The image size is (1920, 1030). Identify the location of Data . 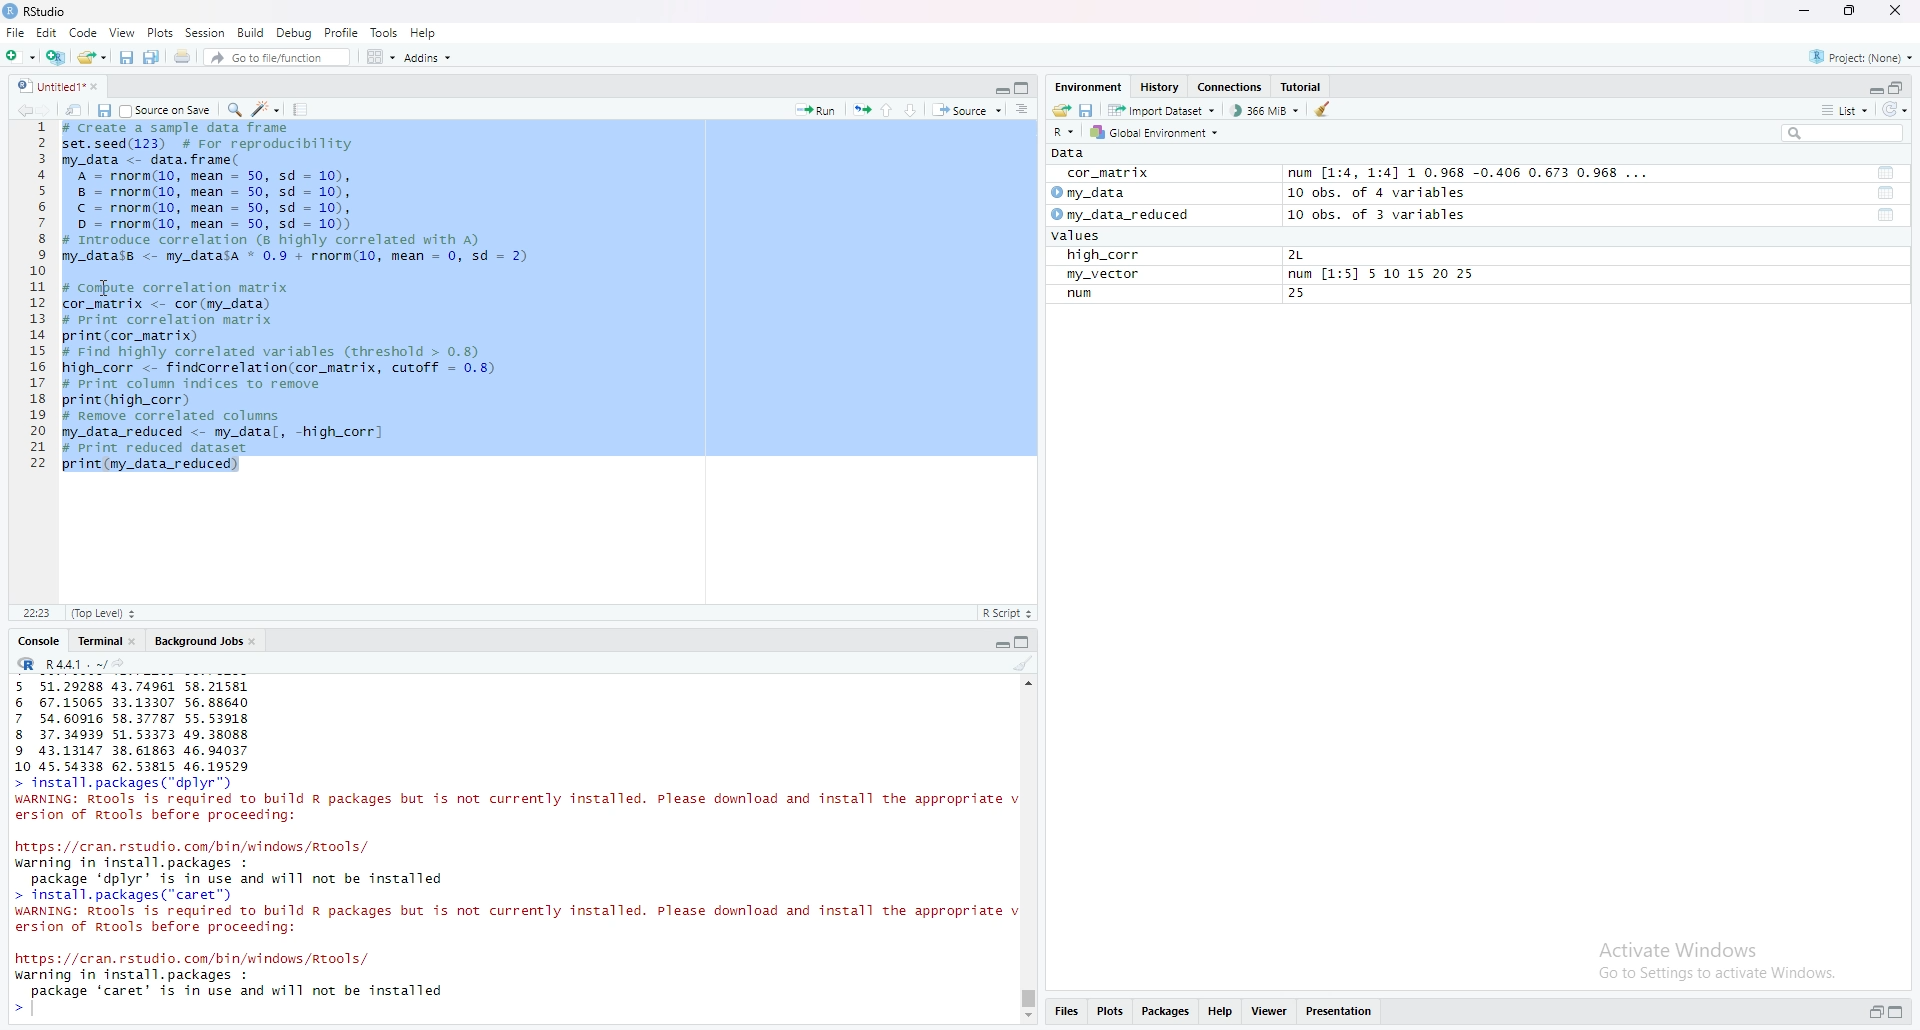
(1071, 152).